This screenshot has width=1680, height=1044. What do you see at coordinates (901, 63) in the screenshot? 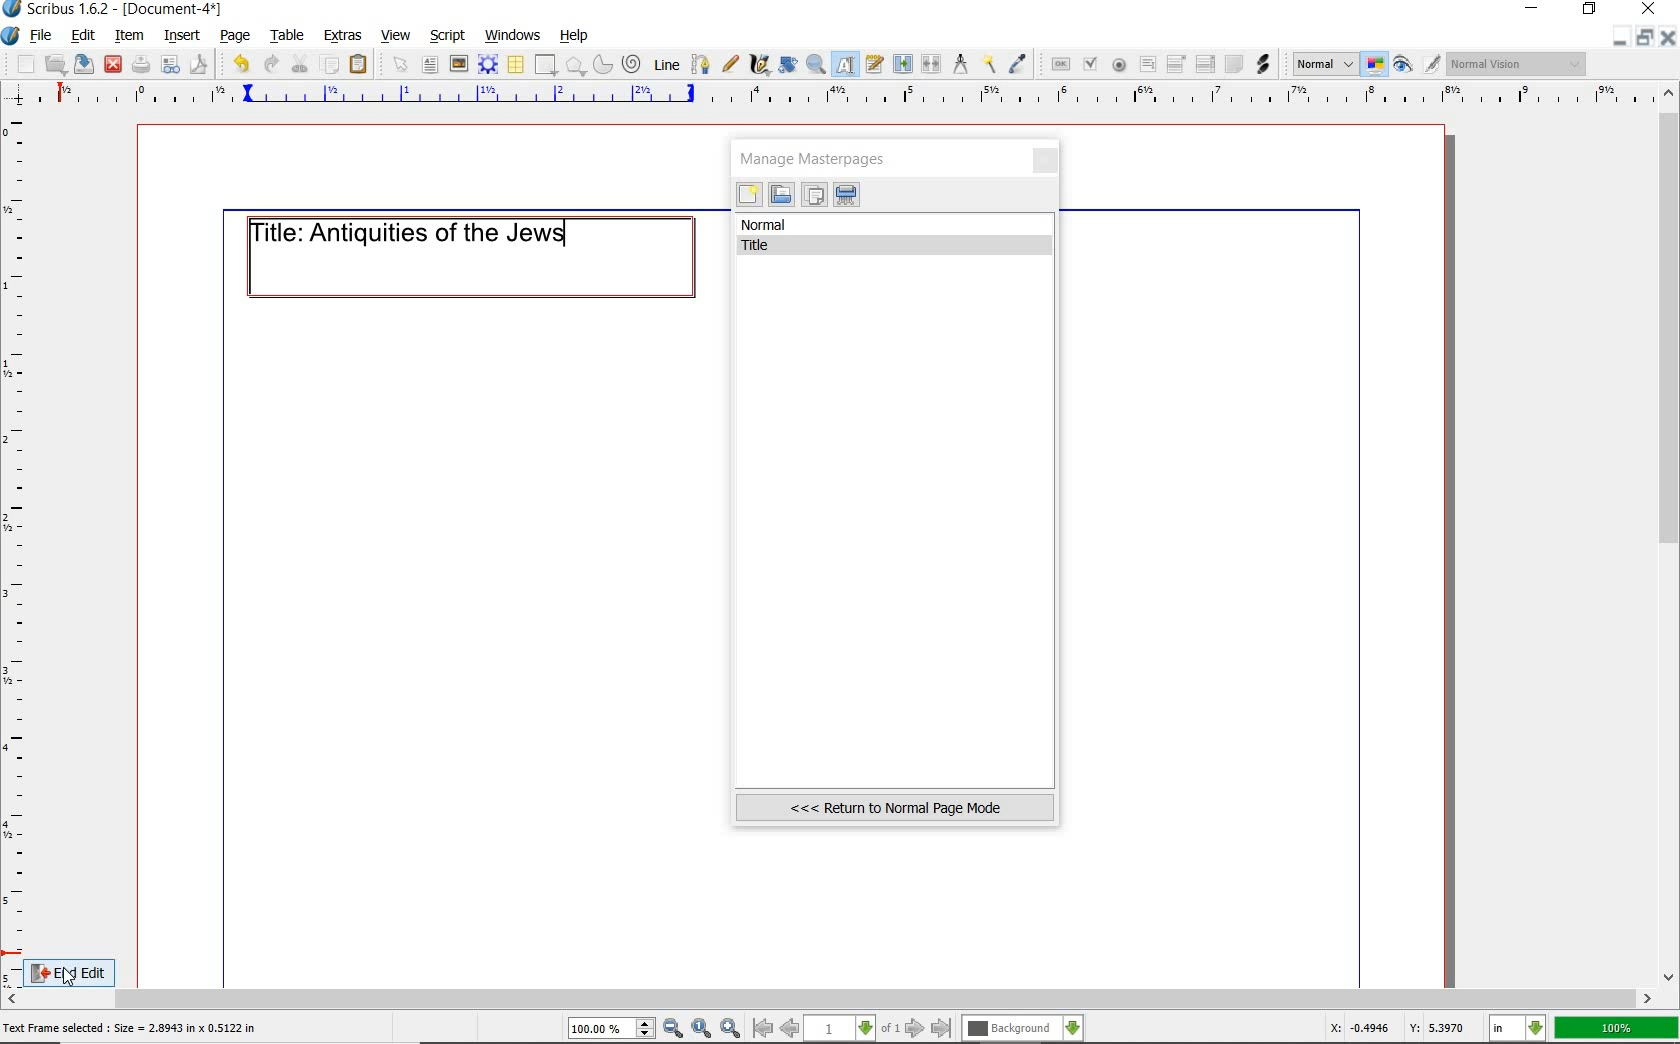
I see `link text frames` at bounding box center [901, 63].